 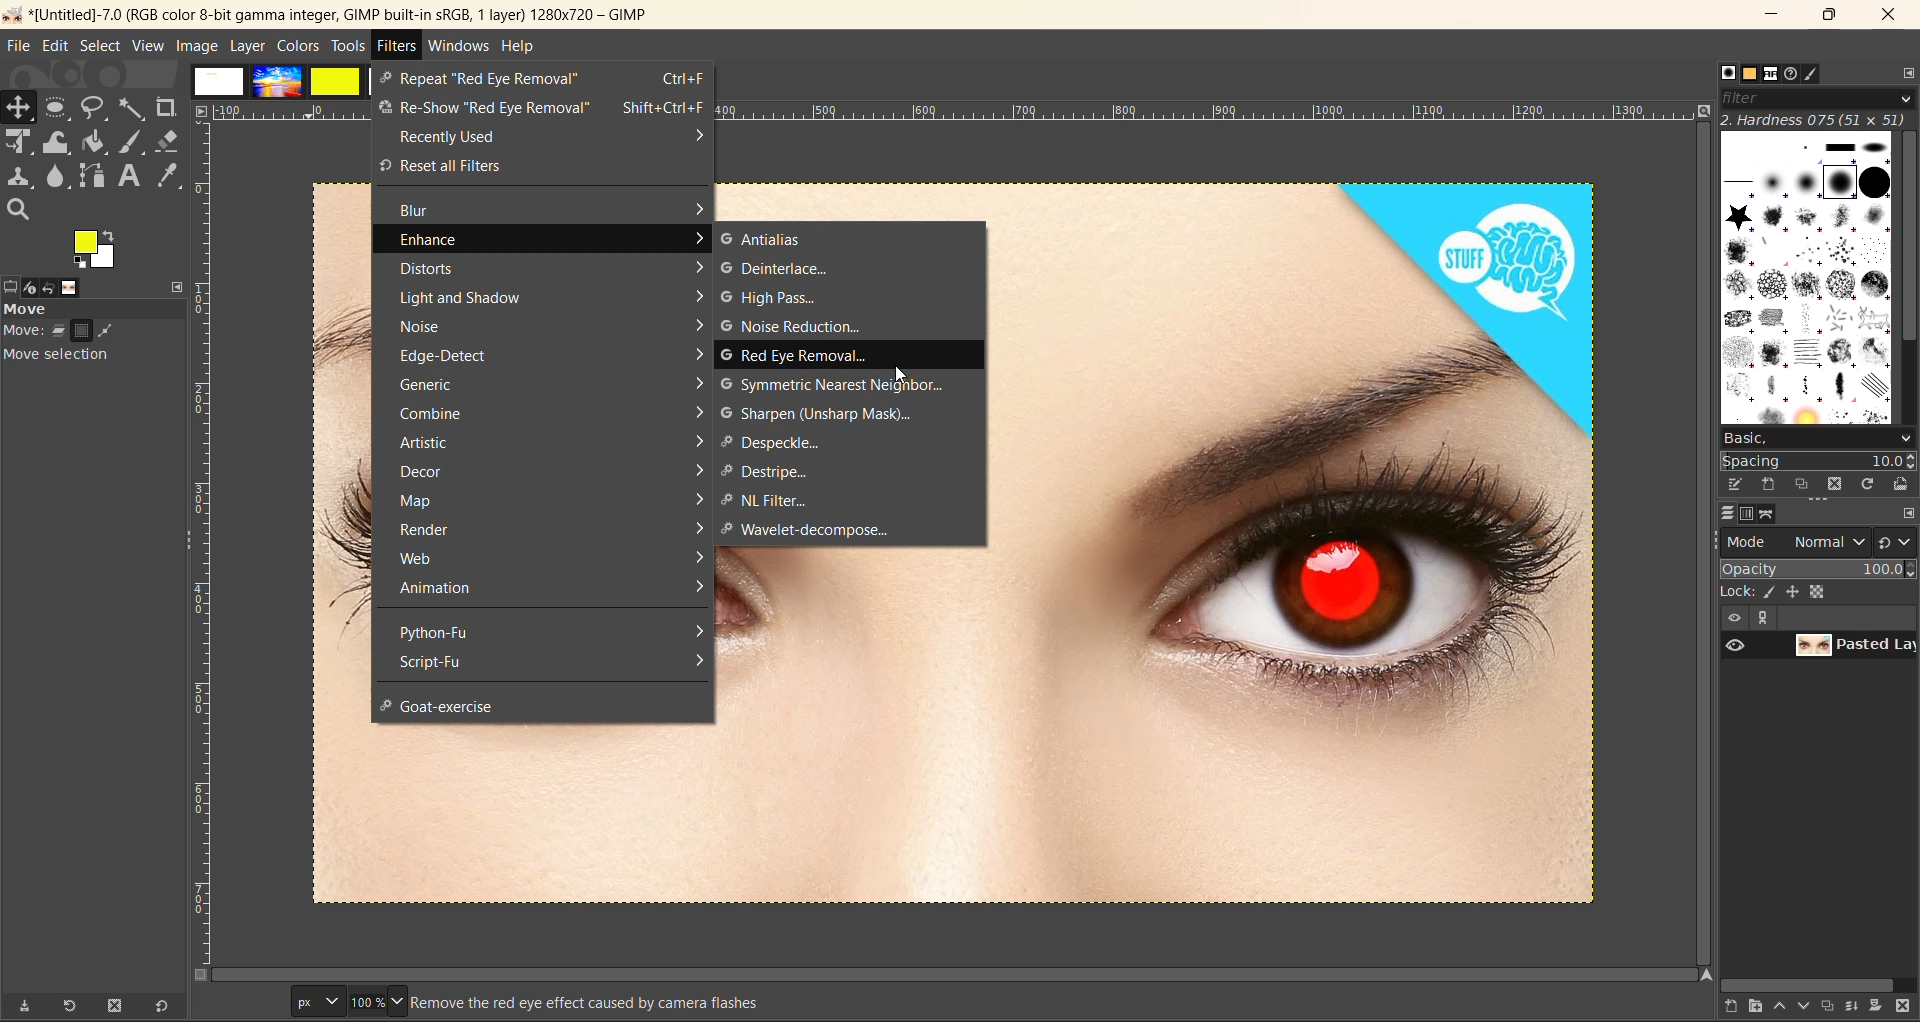 What do you see at coordinates (130, 176) in the screenshot?
I see `text tool` at bounding box center [130, 176].